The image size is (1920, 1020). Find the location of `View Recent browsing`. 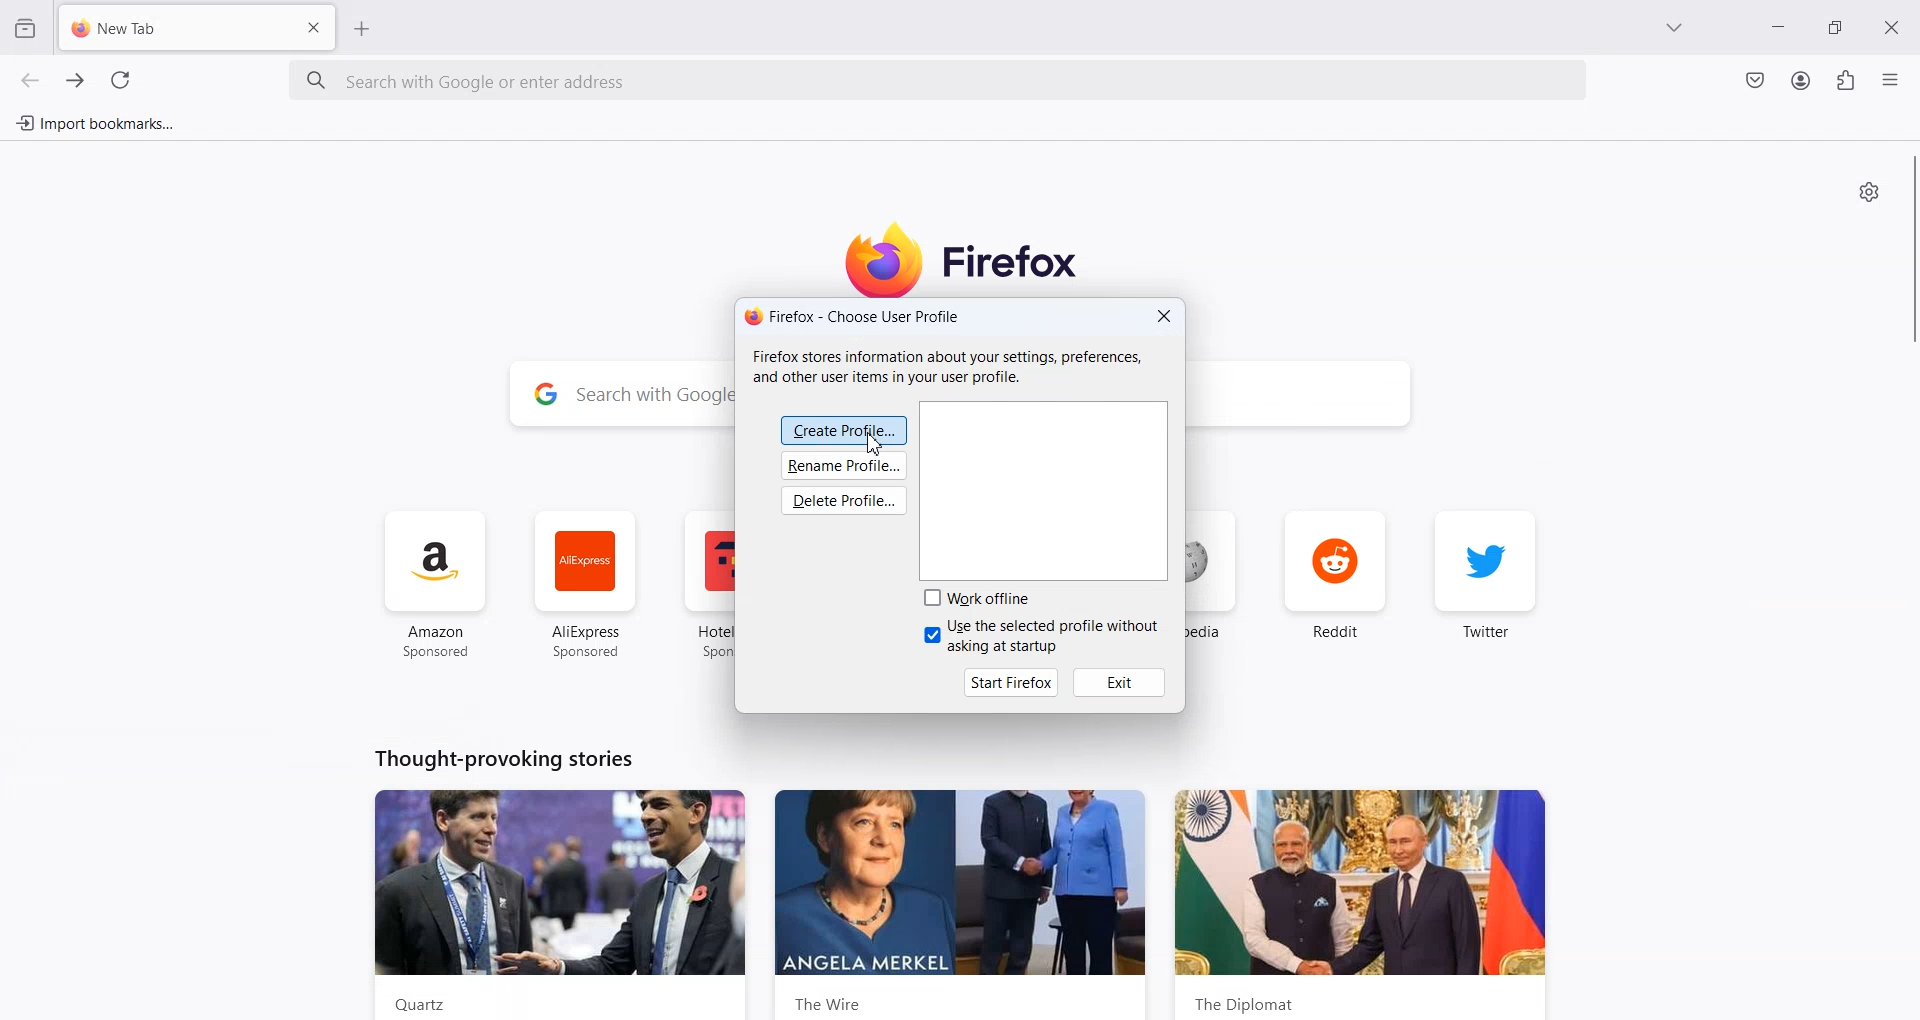

View Recent browsing is located at coordinates (25, 27).